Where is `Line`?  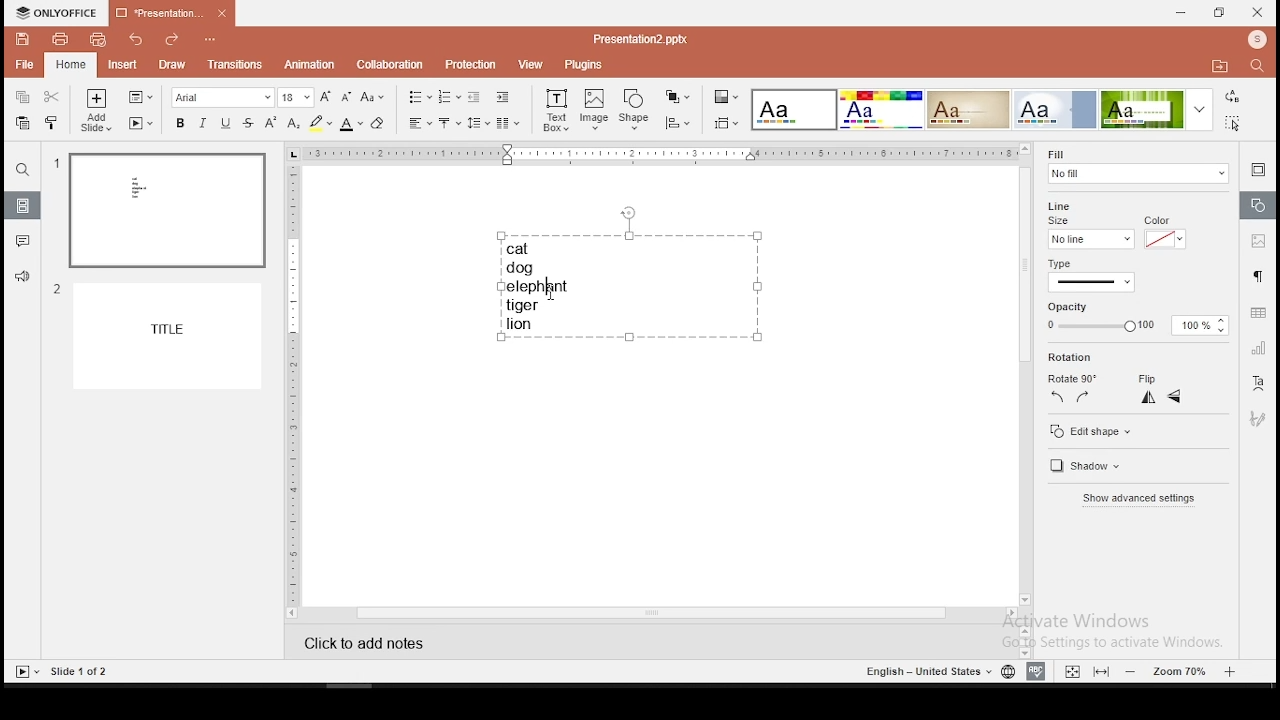
Line is located at coordinates (1066, 204).